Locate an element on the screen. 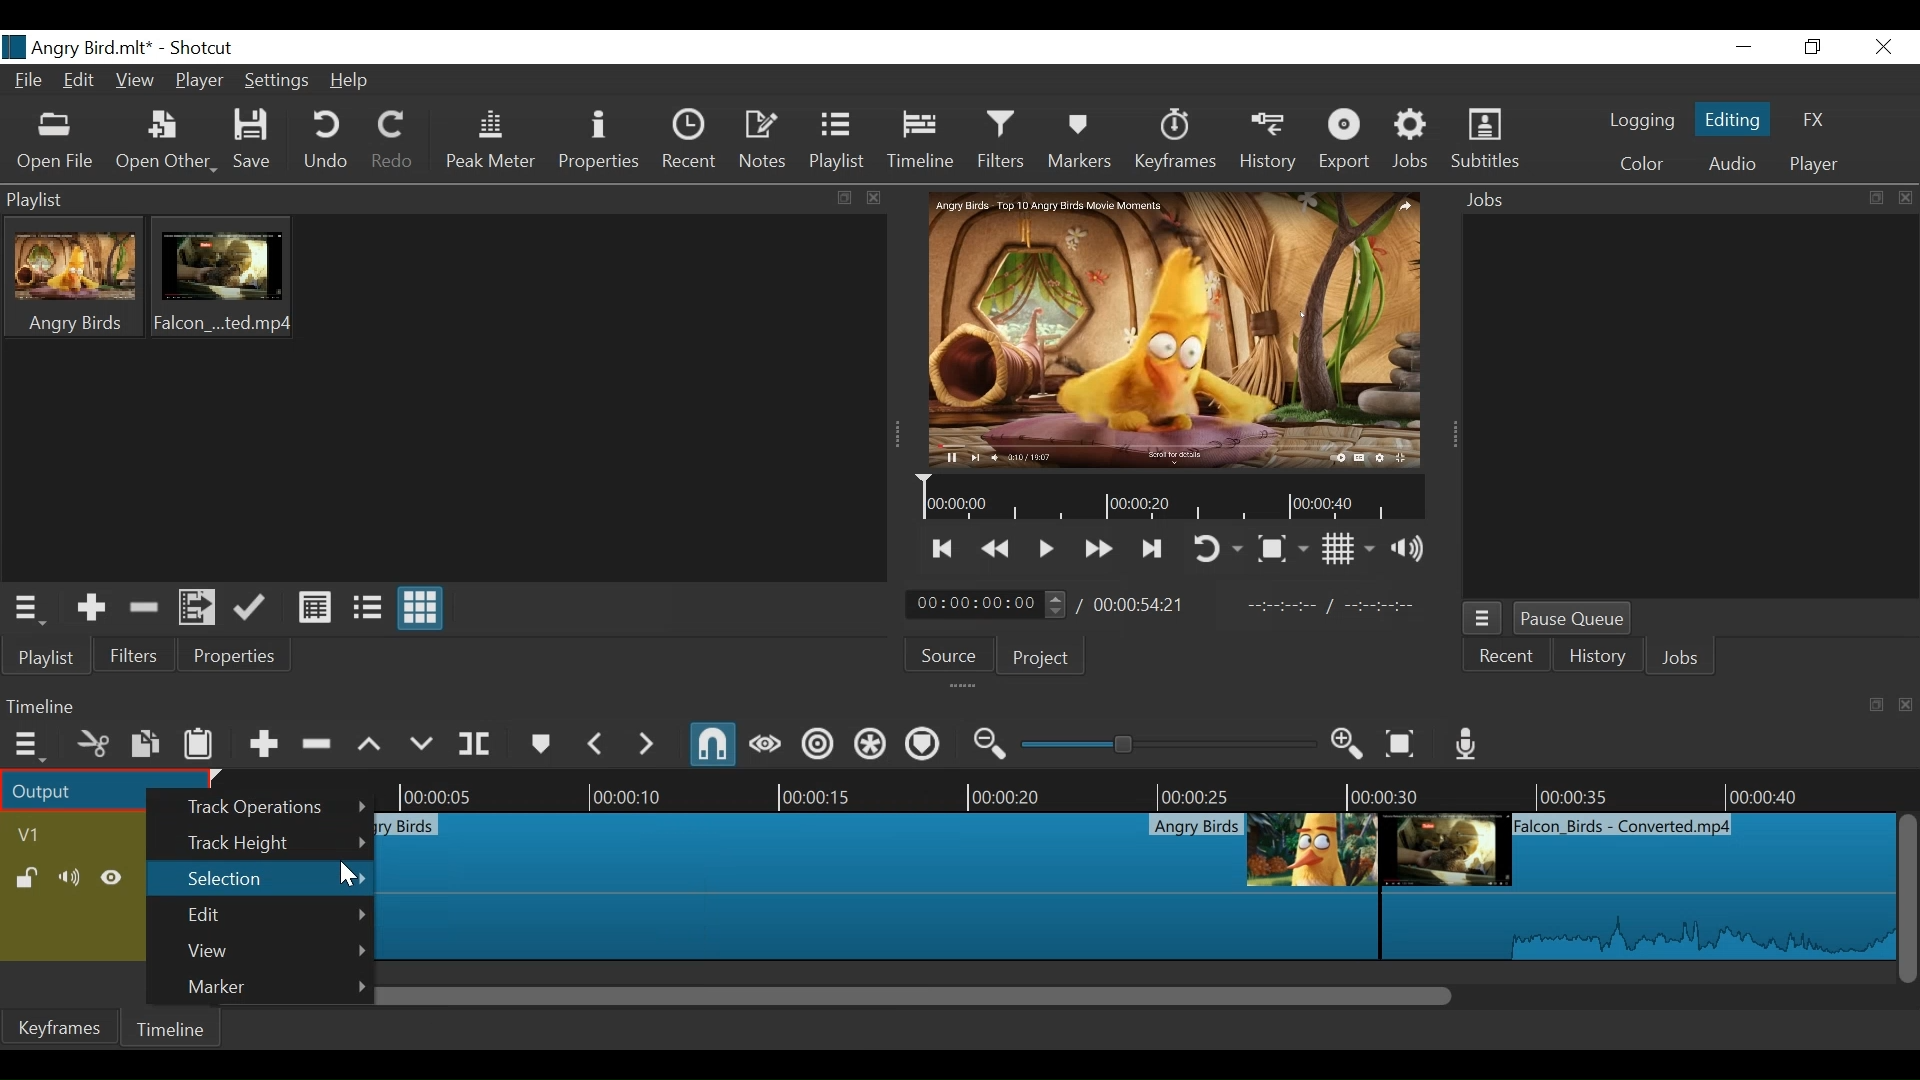 The height and width of the screenshot is (1080, 1920). History is located at coordinates (1268, 141).